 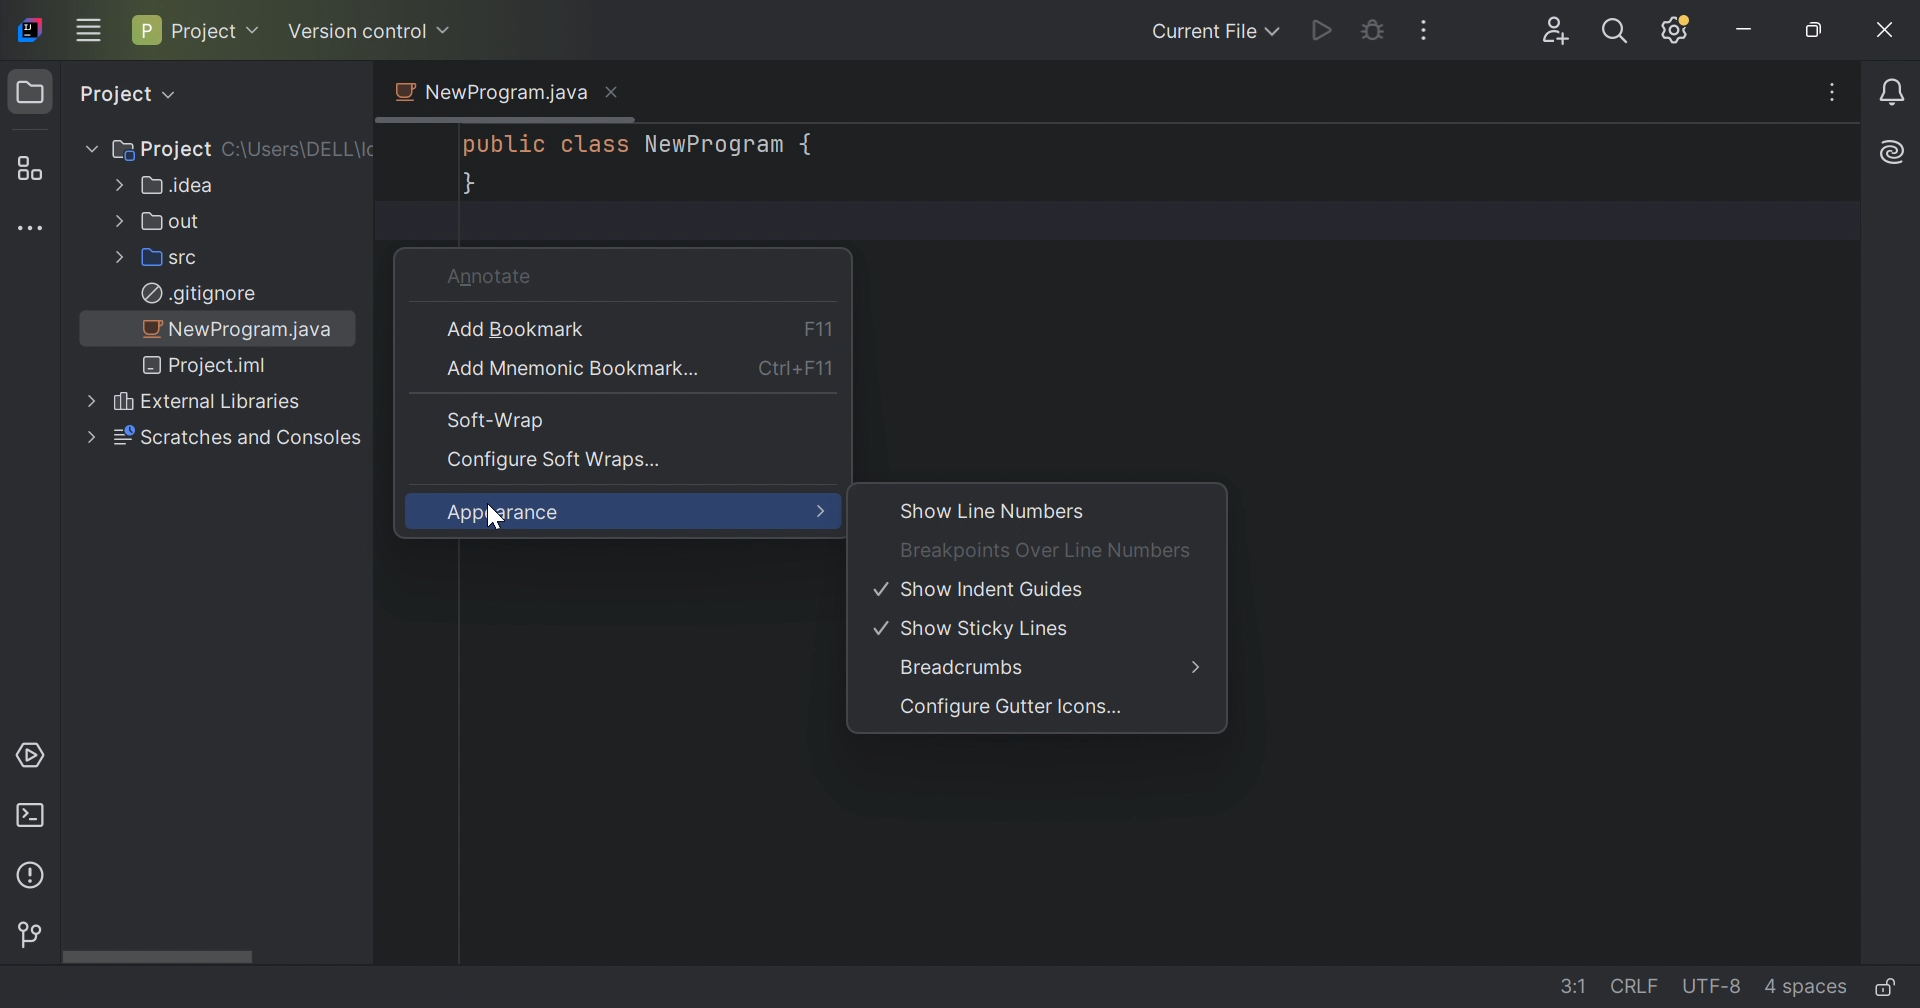 What do you see at coordinates (1613, 34) in the screenshot?
I see `Search everywhere` at bounding box center [1613, 34].